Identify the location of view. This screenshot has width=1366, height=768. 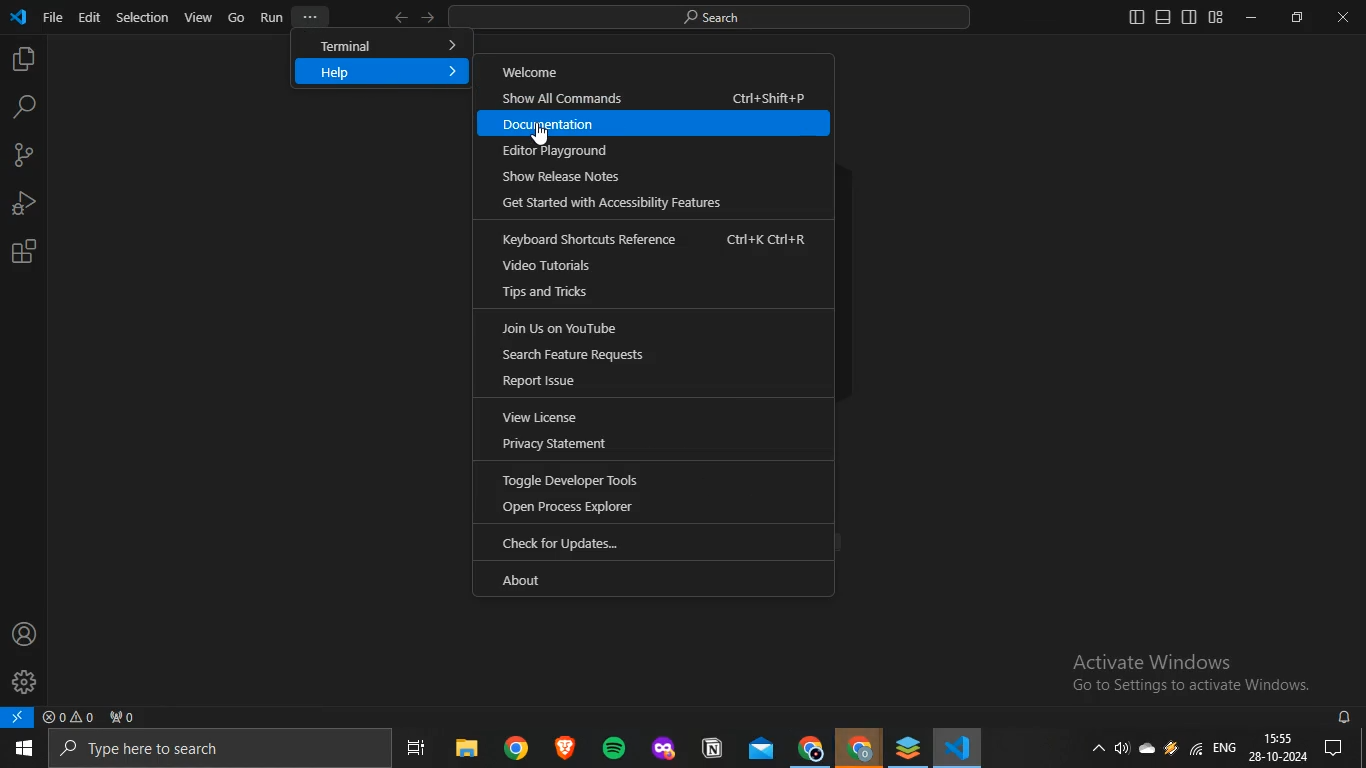
(198, 17).